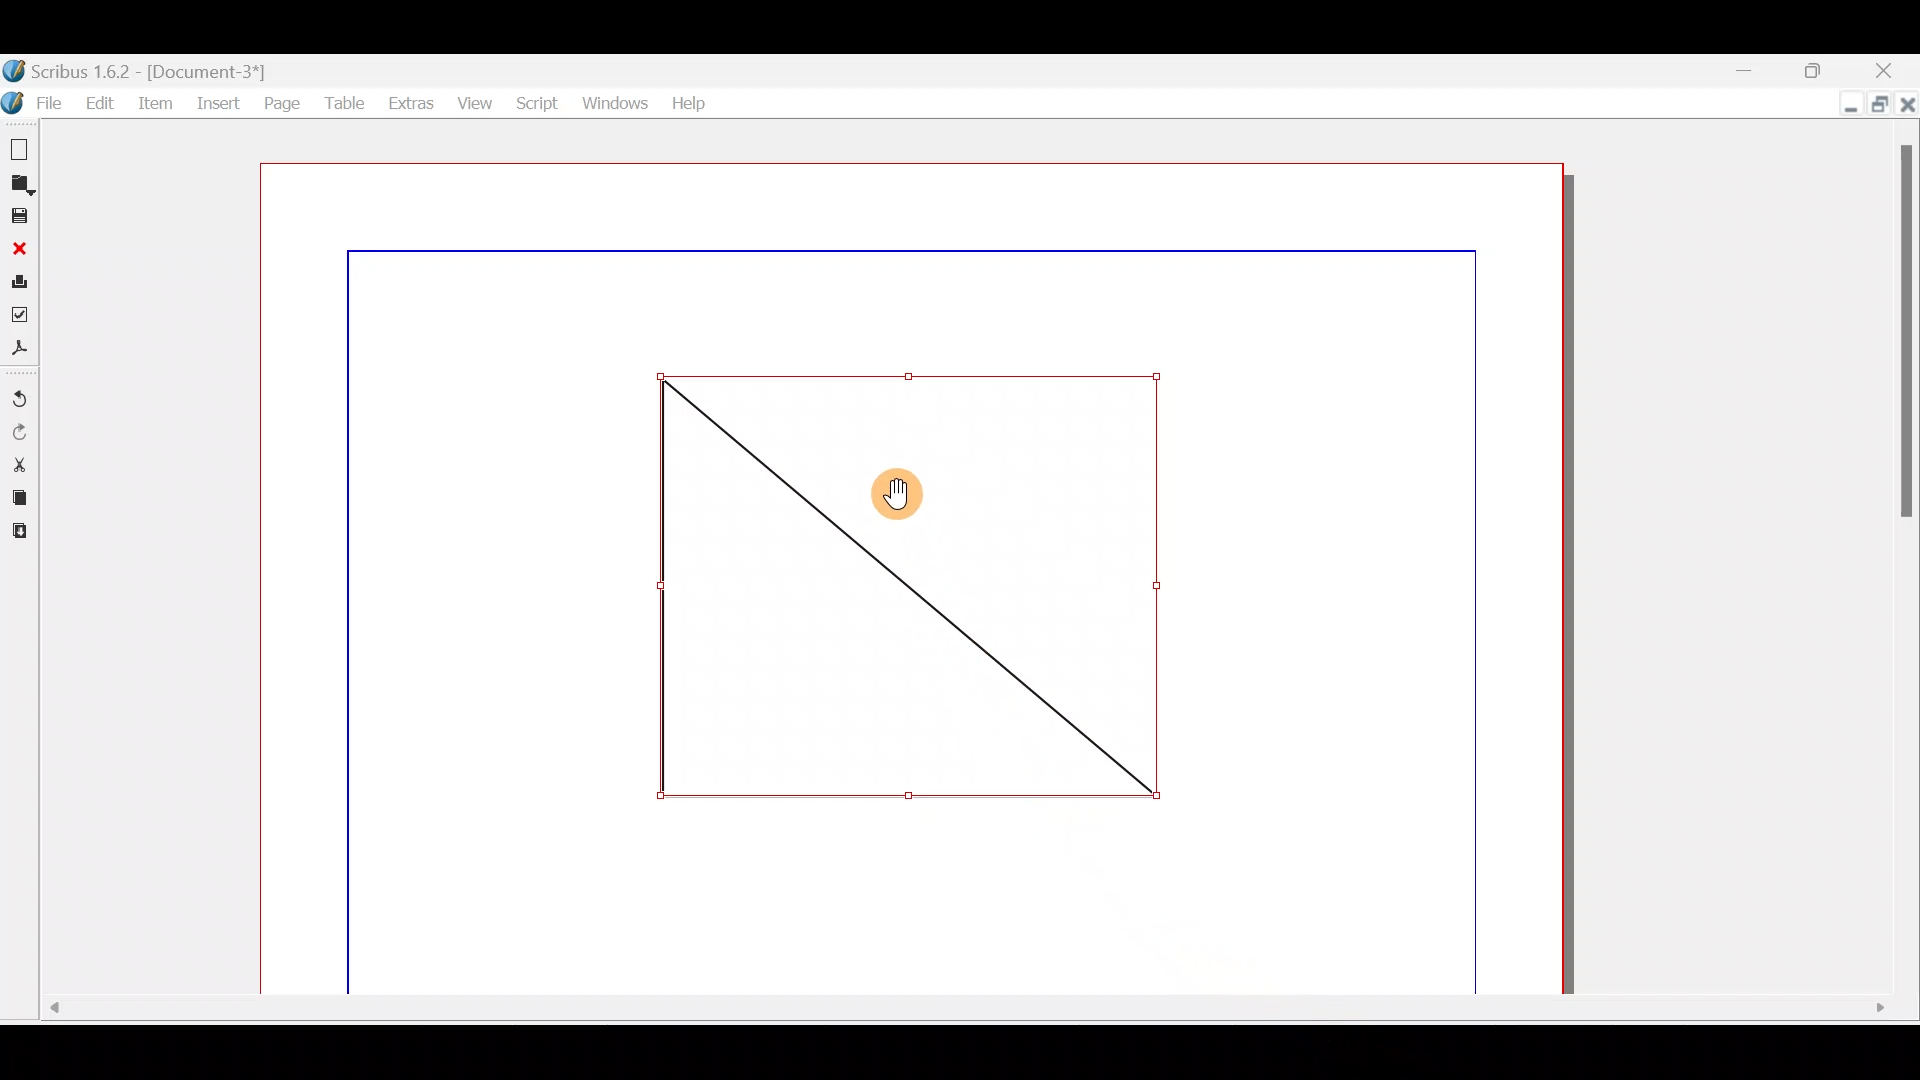 The width and height of the screenshot is (1920, 1080). What do you see at coordinates (23, 432) in the screenshot?
I see `Redo` at bounding box center [23, 432].